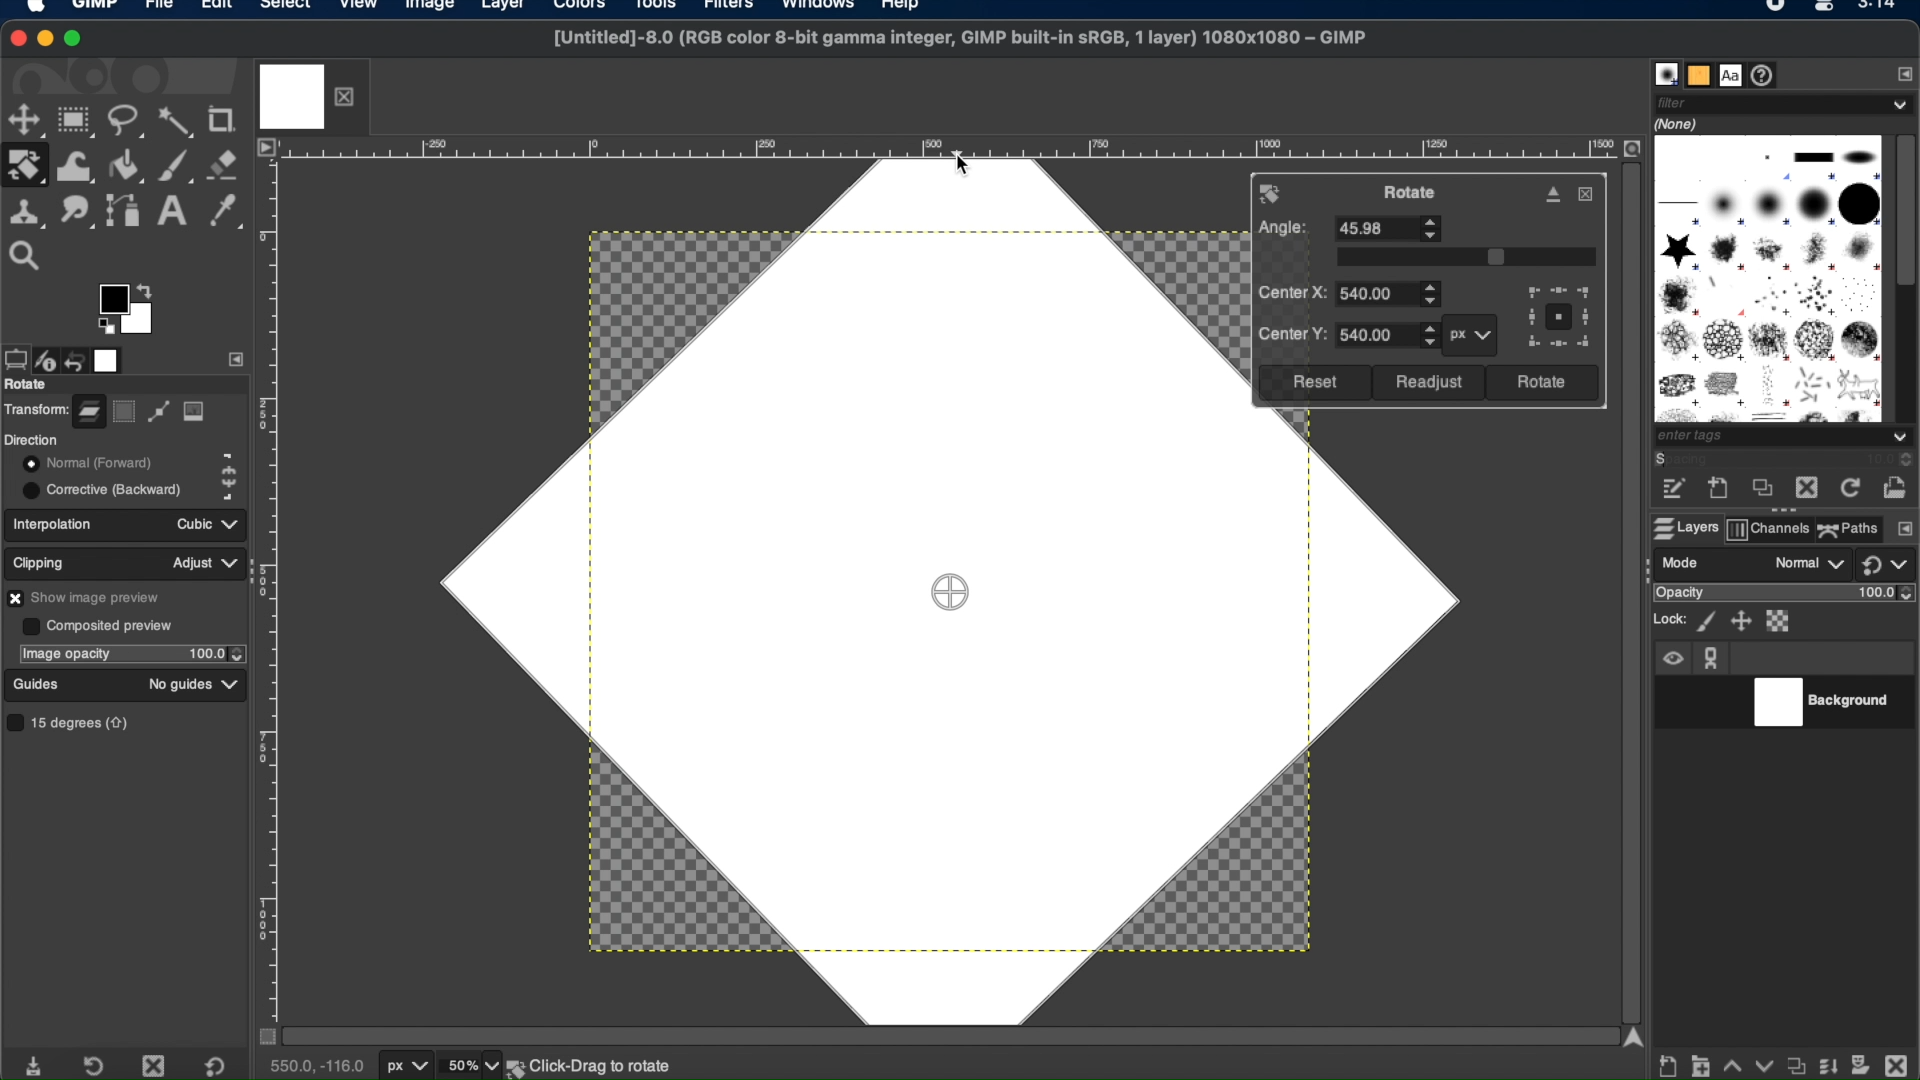 Image resolution: width=1920 pixels, height=1080 pixels. Describe the element at coordinates (292, 95) in the screenshot. I see `image tab` at that location.